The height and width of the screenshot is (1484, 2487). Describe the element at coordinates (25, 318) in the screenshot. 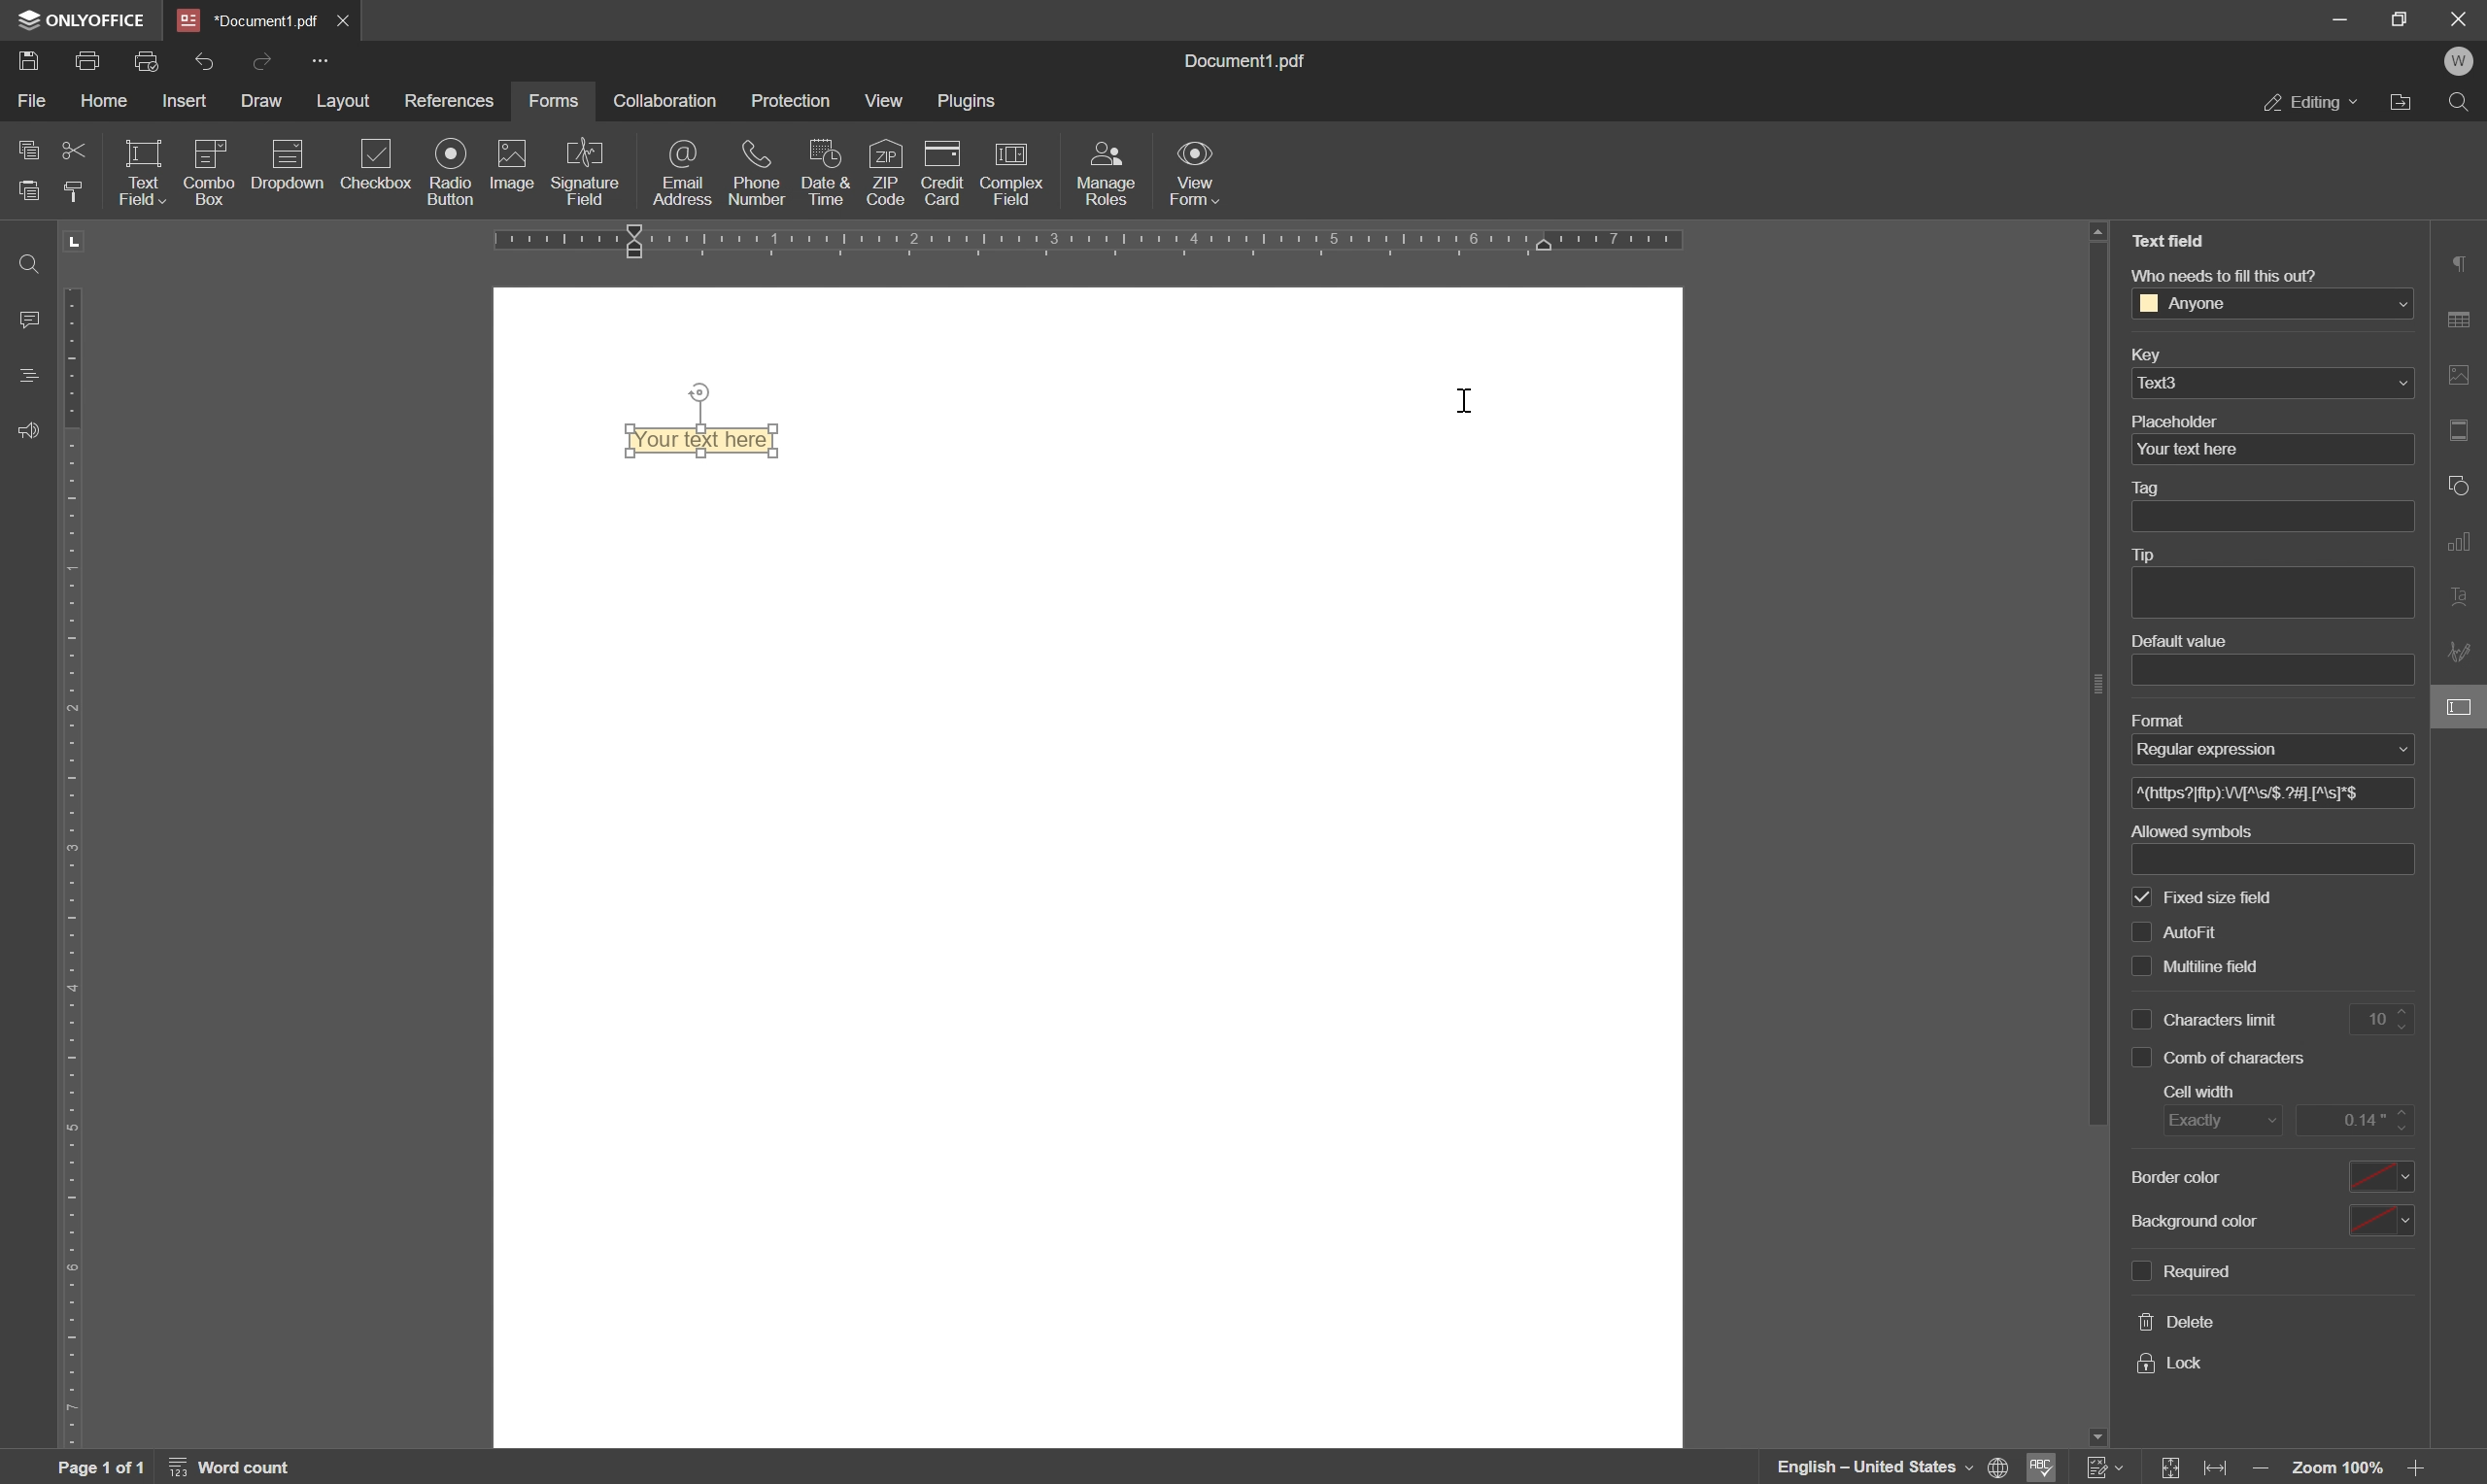

I see `comments` at that location.